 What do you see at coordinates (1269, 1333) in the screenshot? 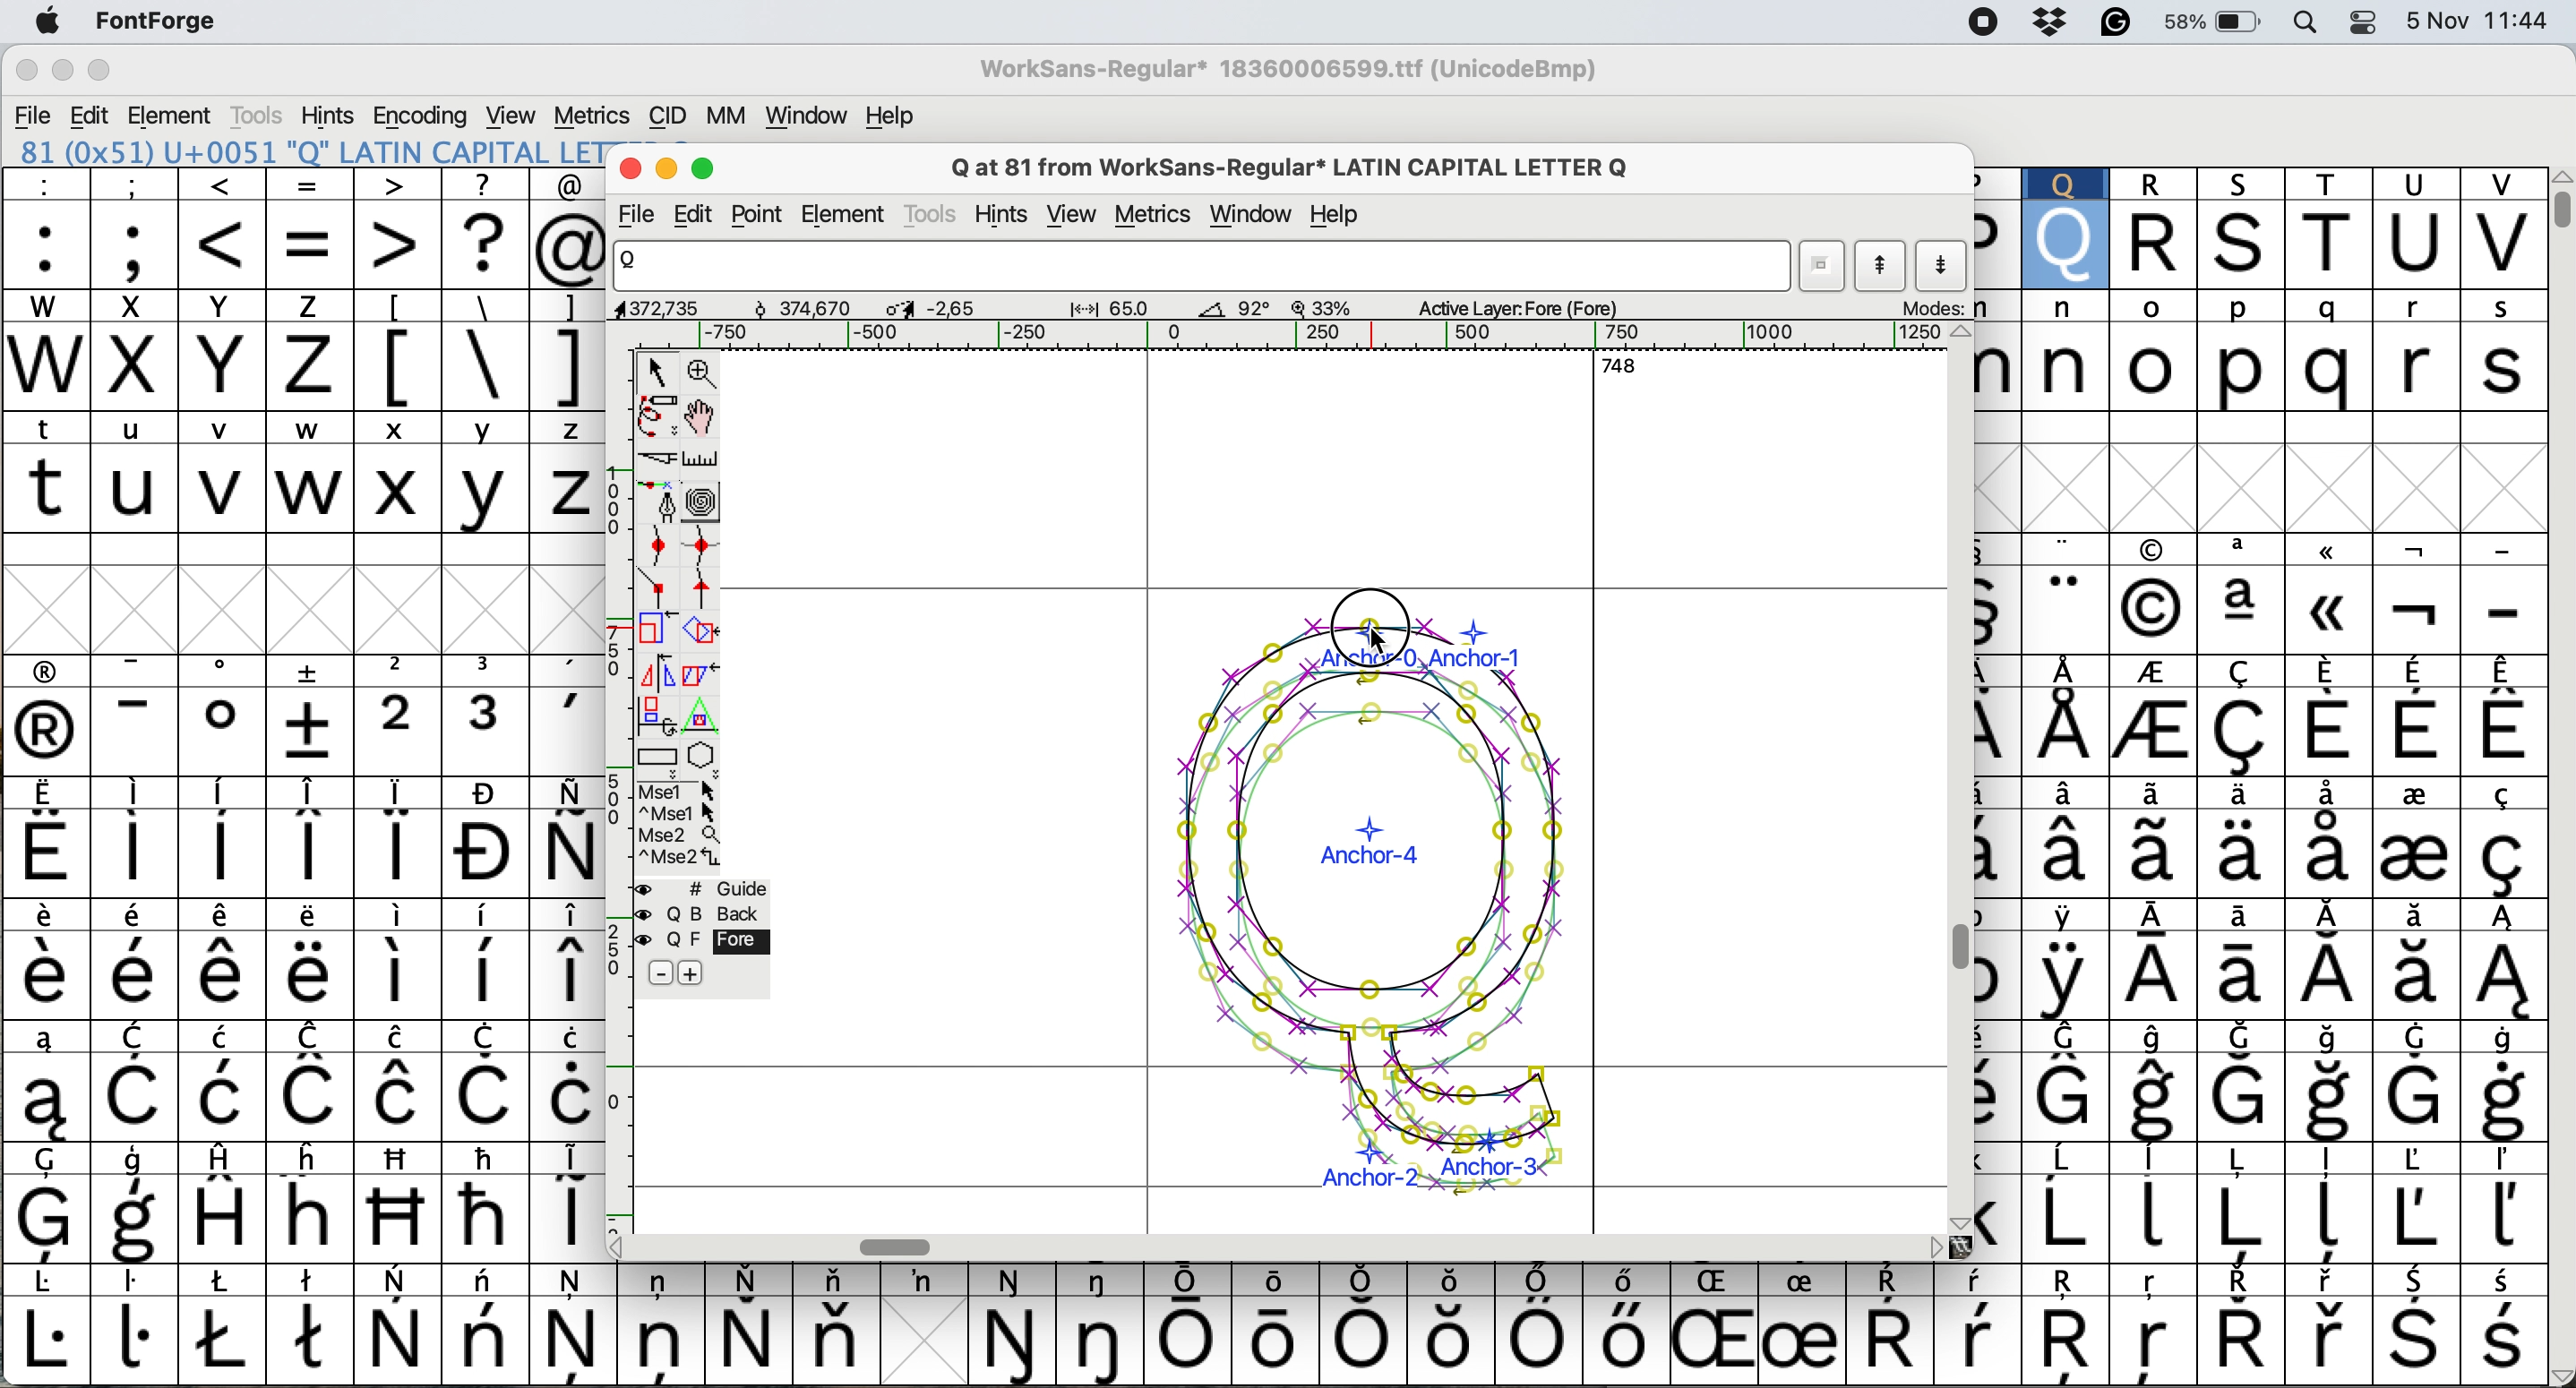
I see `special characters` at bounding box center [1269, 1333].